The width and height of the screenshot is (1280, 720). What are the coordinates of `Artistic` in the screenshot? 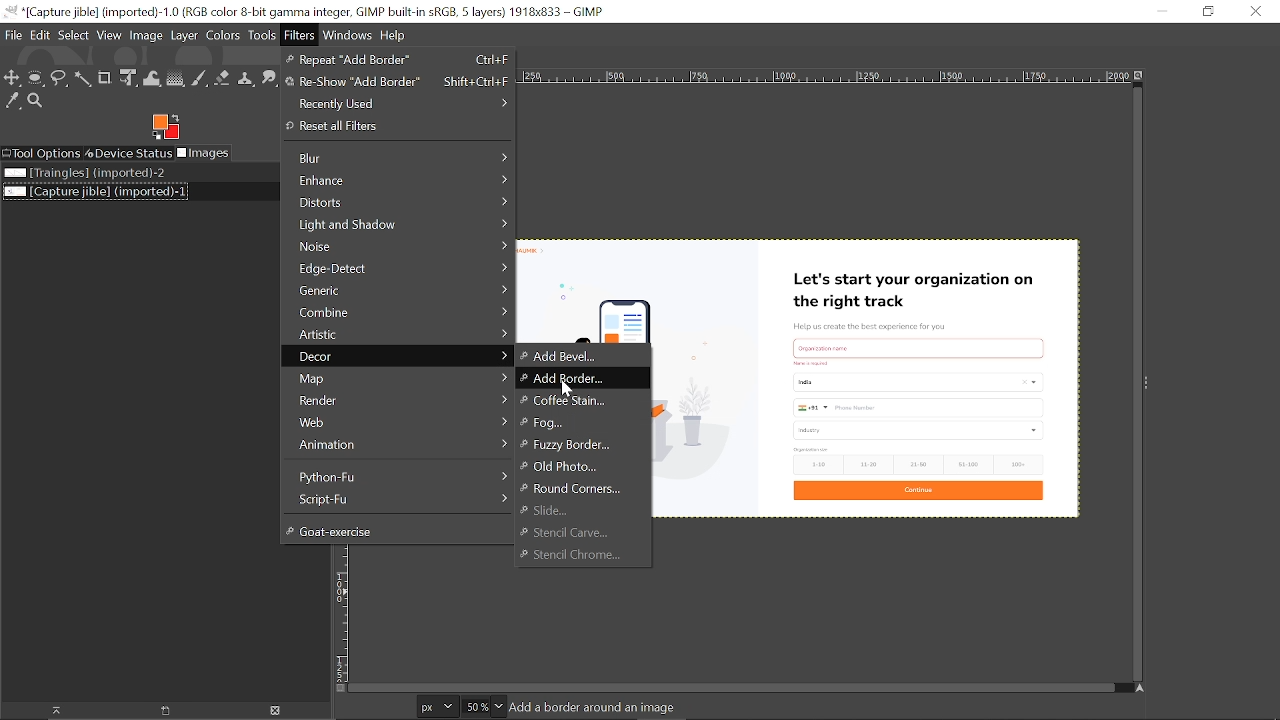 It's located at (398, 335).